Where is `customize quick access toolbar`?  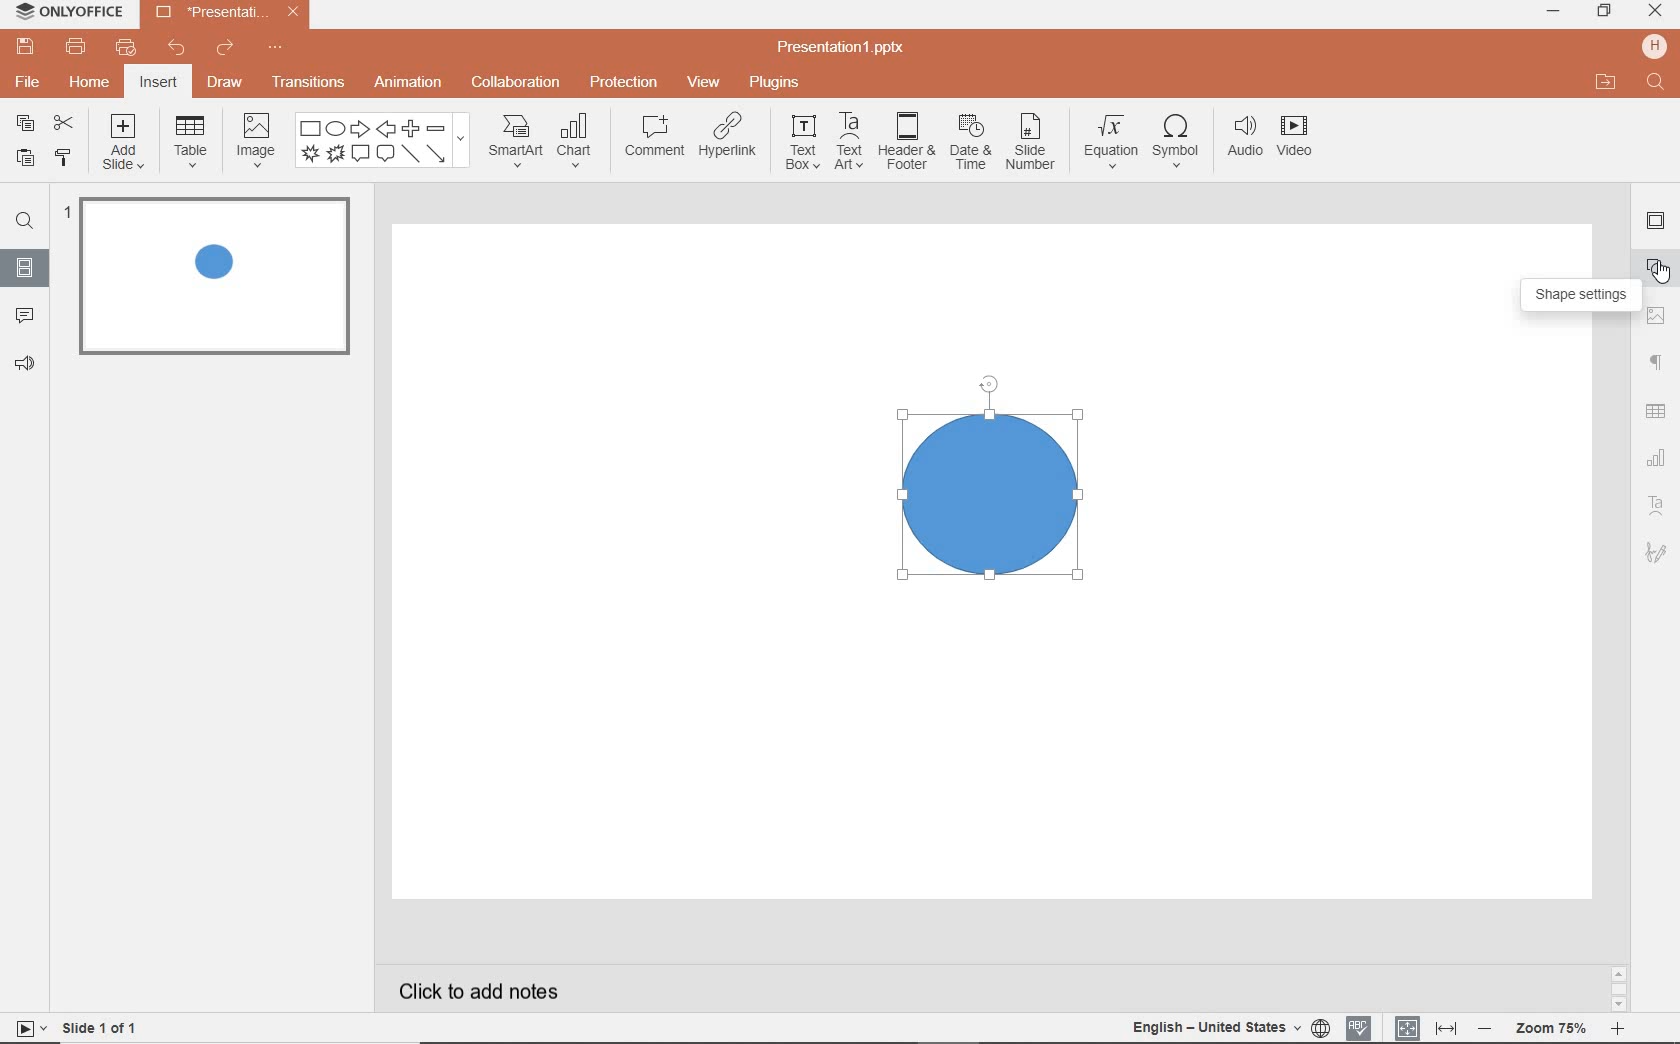
customize quick access toolbar is located at coordinates (276, 45).